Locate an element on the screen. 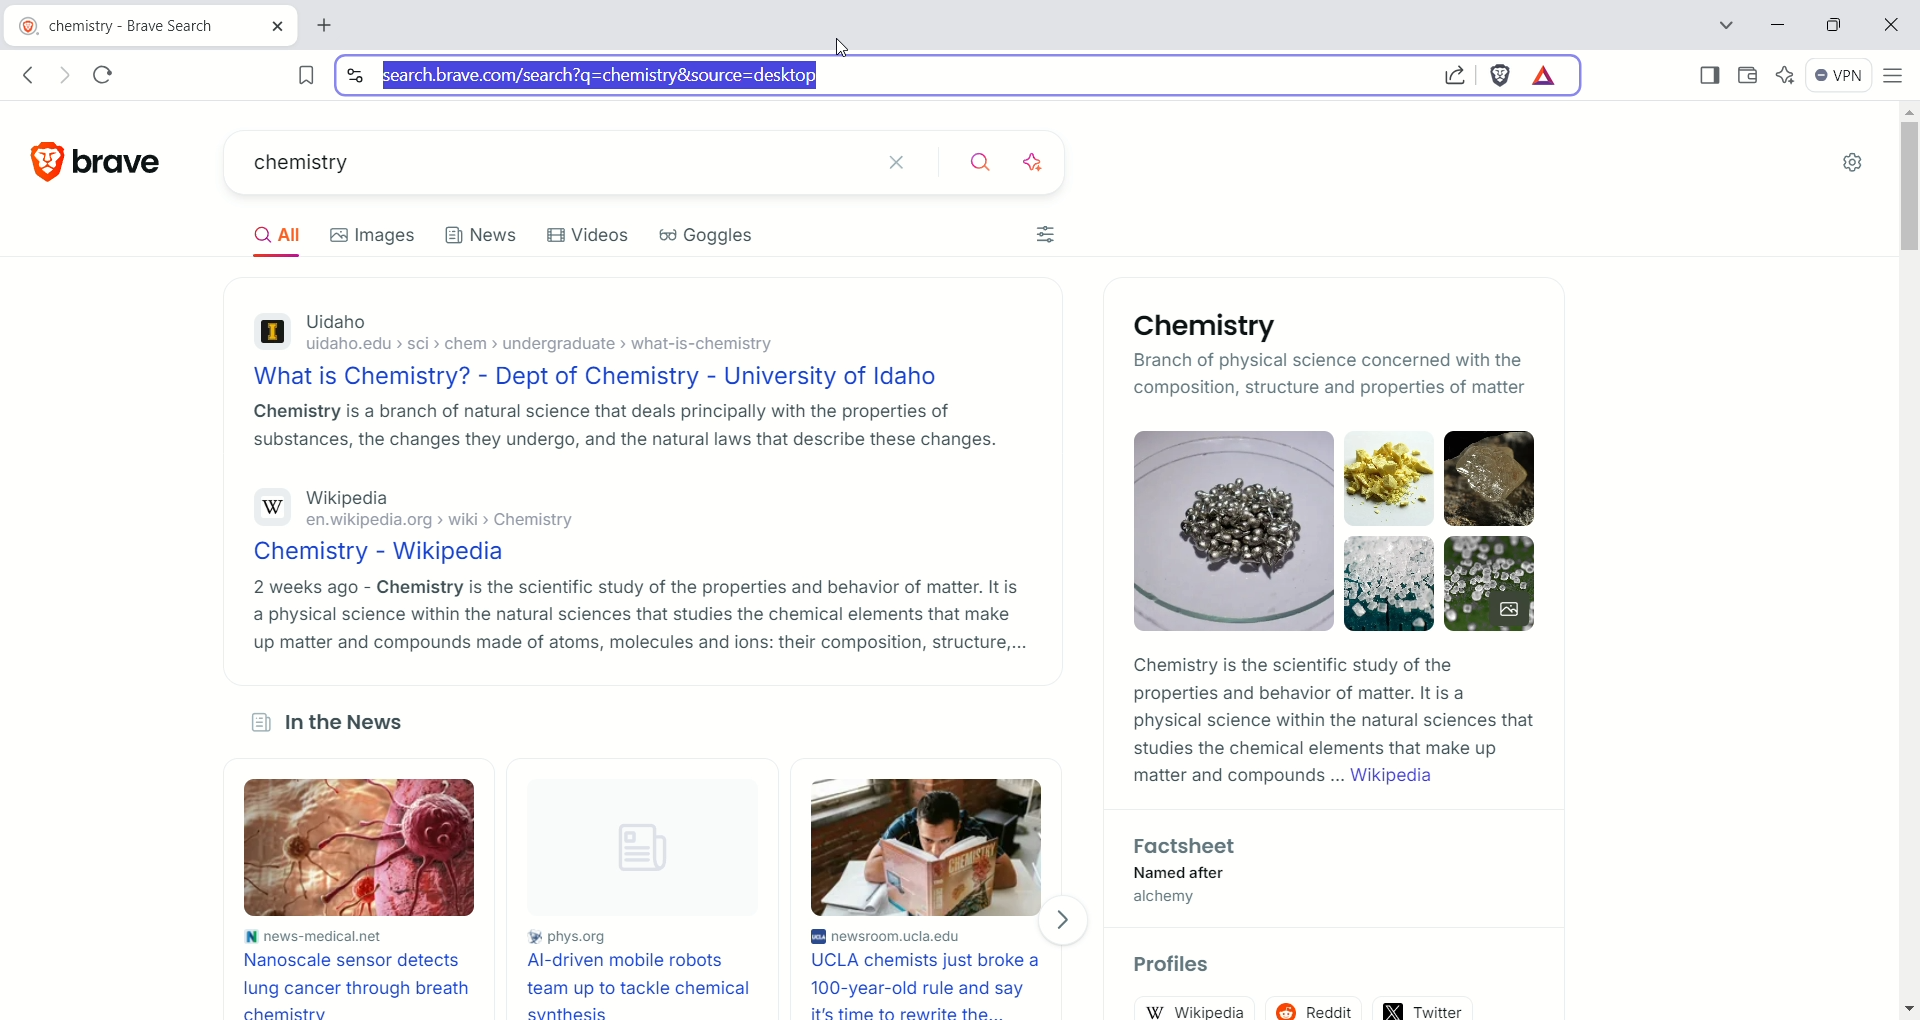  profiles is located at coordinates (1176, 965).